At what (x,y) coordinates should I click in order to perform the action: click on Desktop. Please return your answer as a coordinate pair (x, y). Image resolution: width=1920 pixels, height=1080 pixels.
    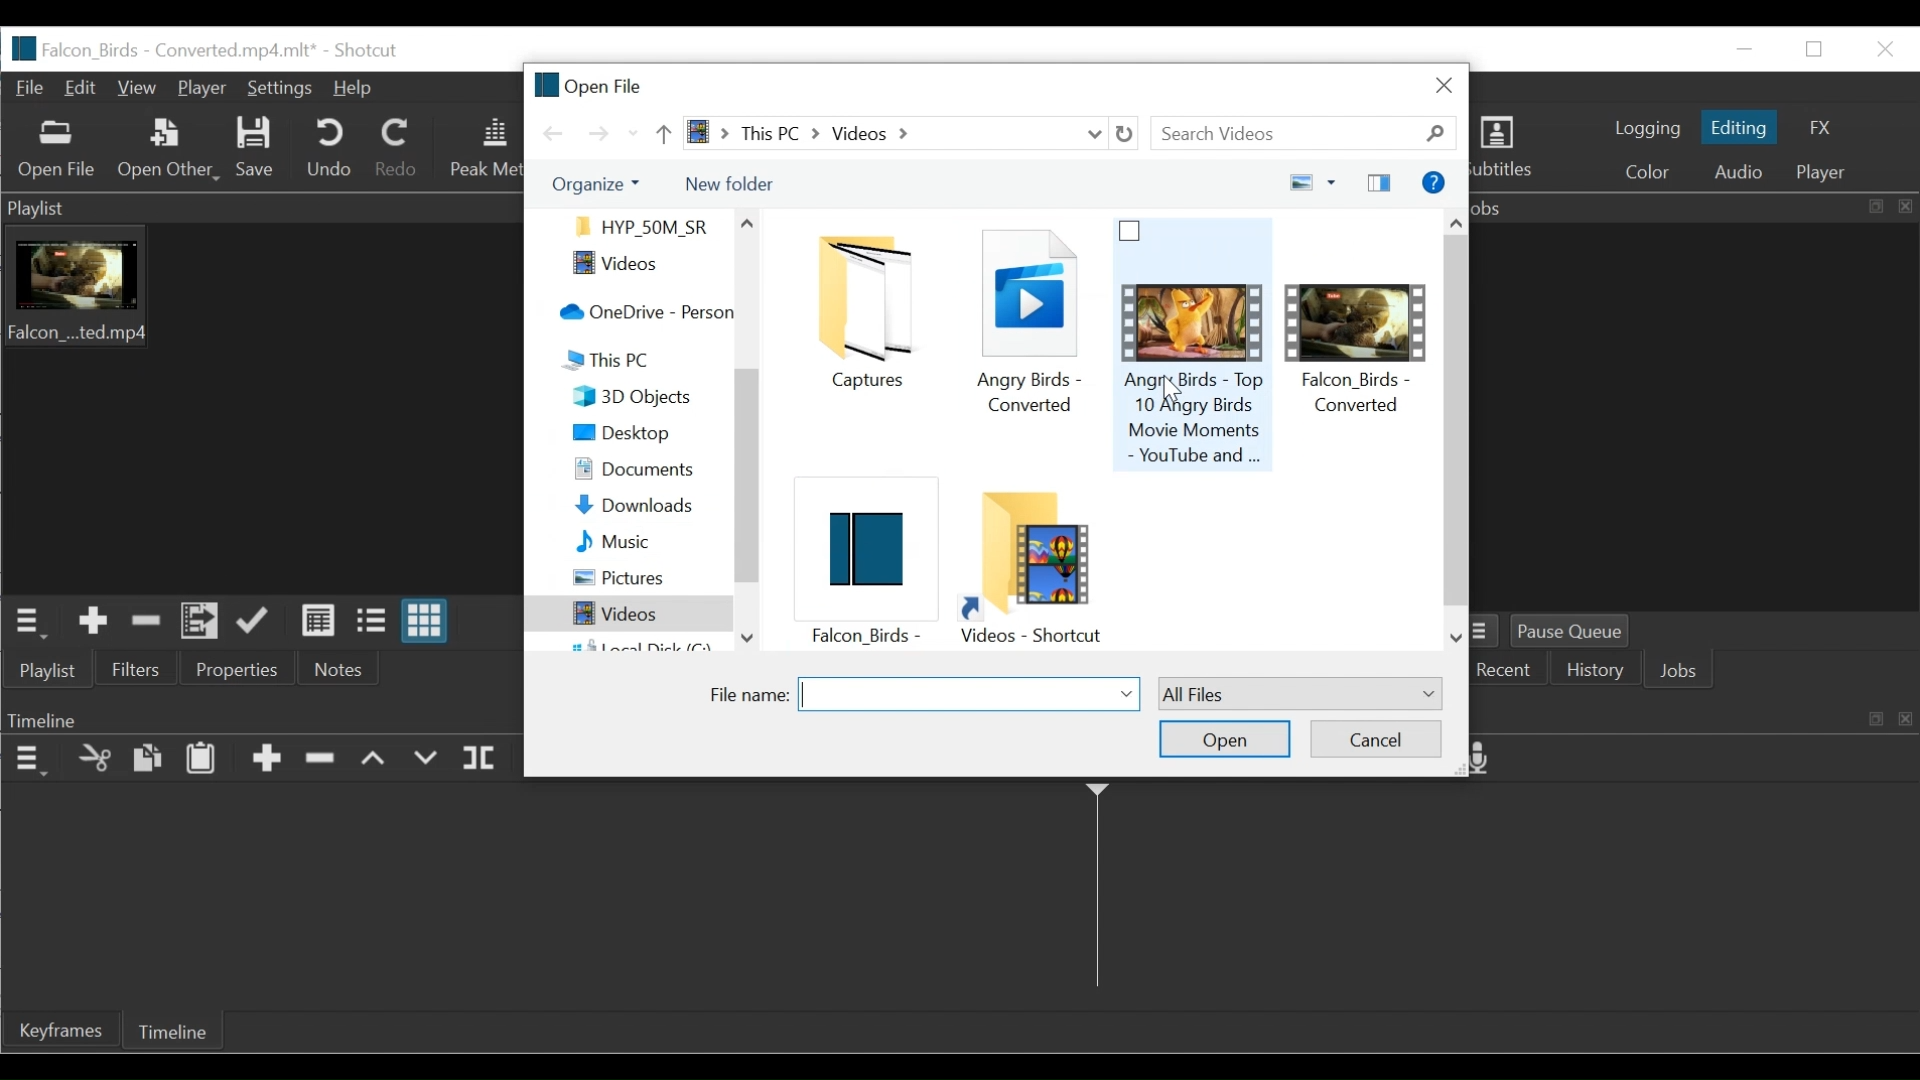
    Looking at the image, I should click on (633, 435).